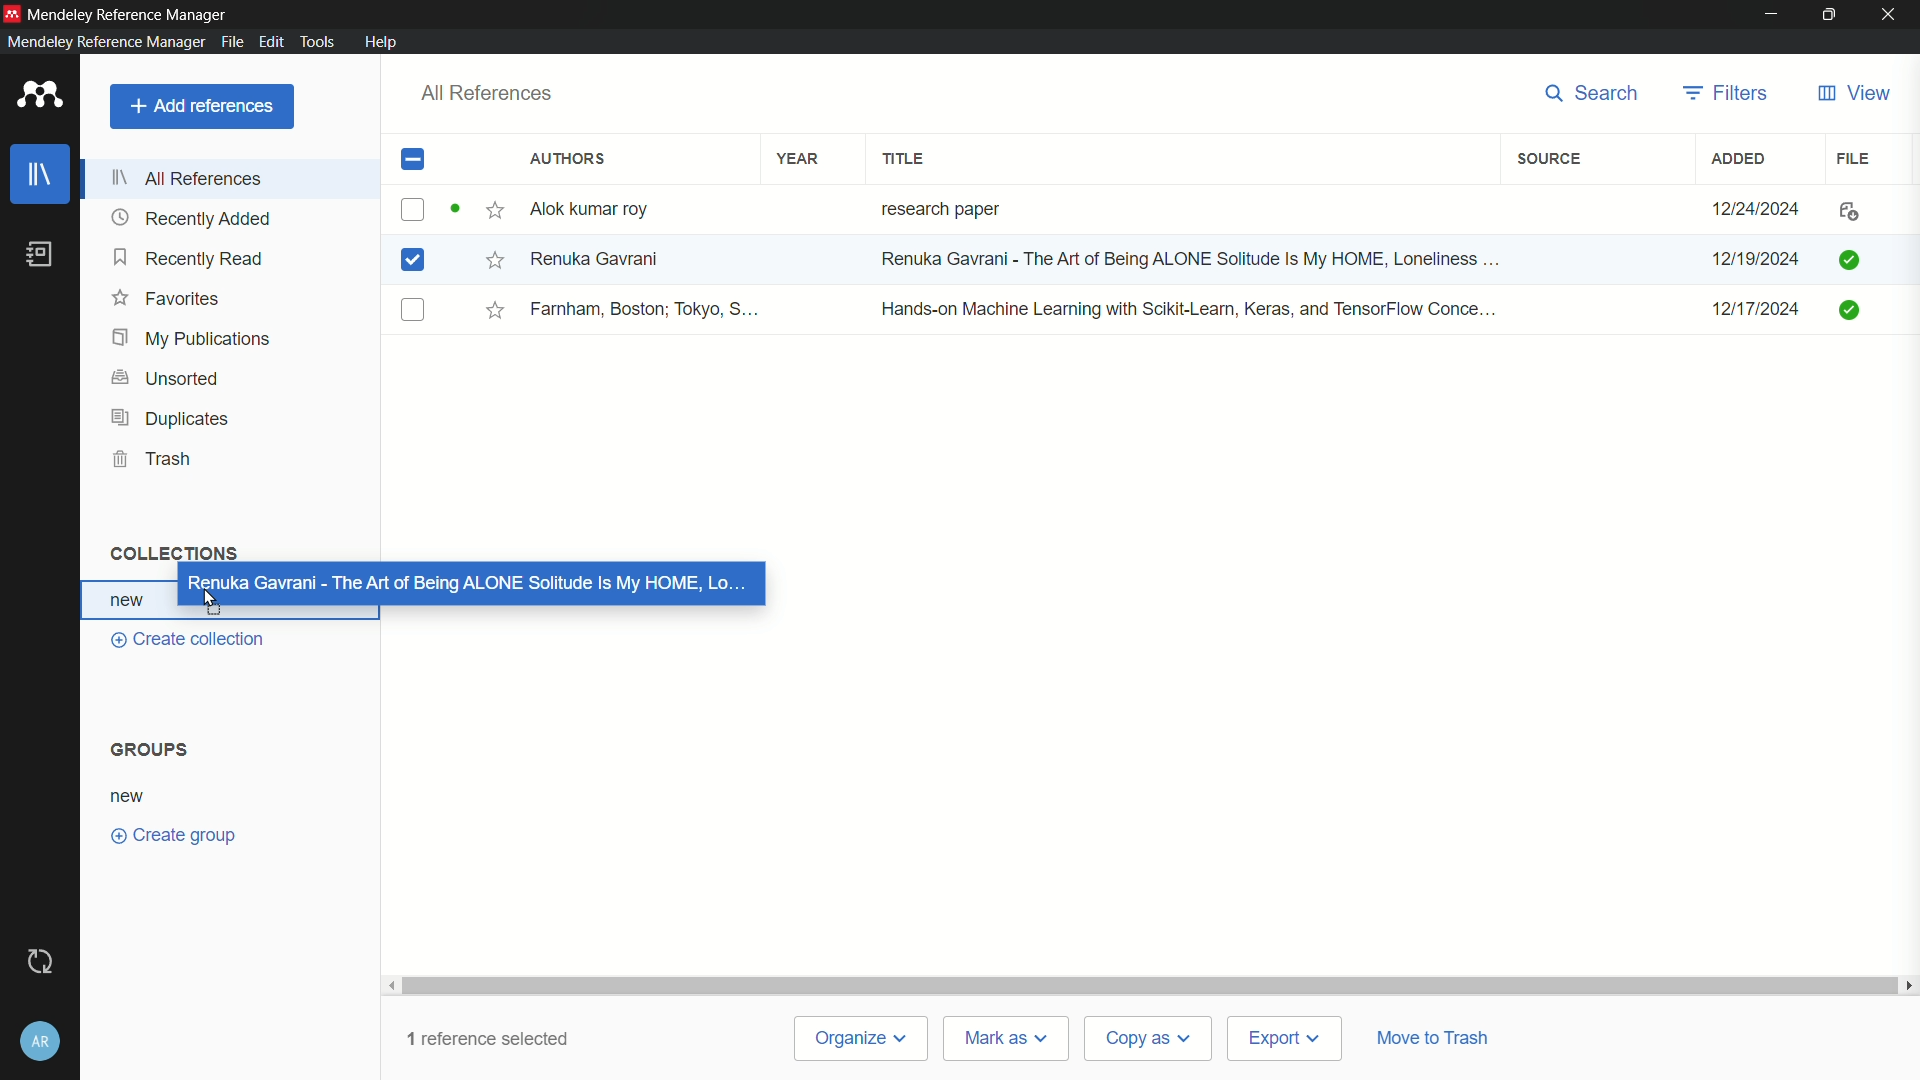 The width and height of the screenshot is (1920, 1080). I want to click on 12/19/2024, so click(1751, 259).